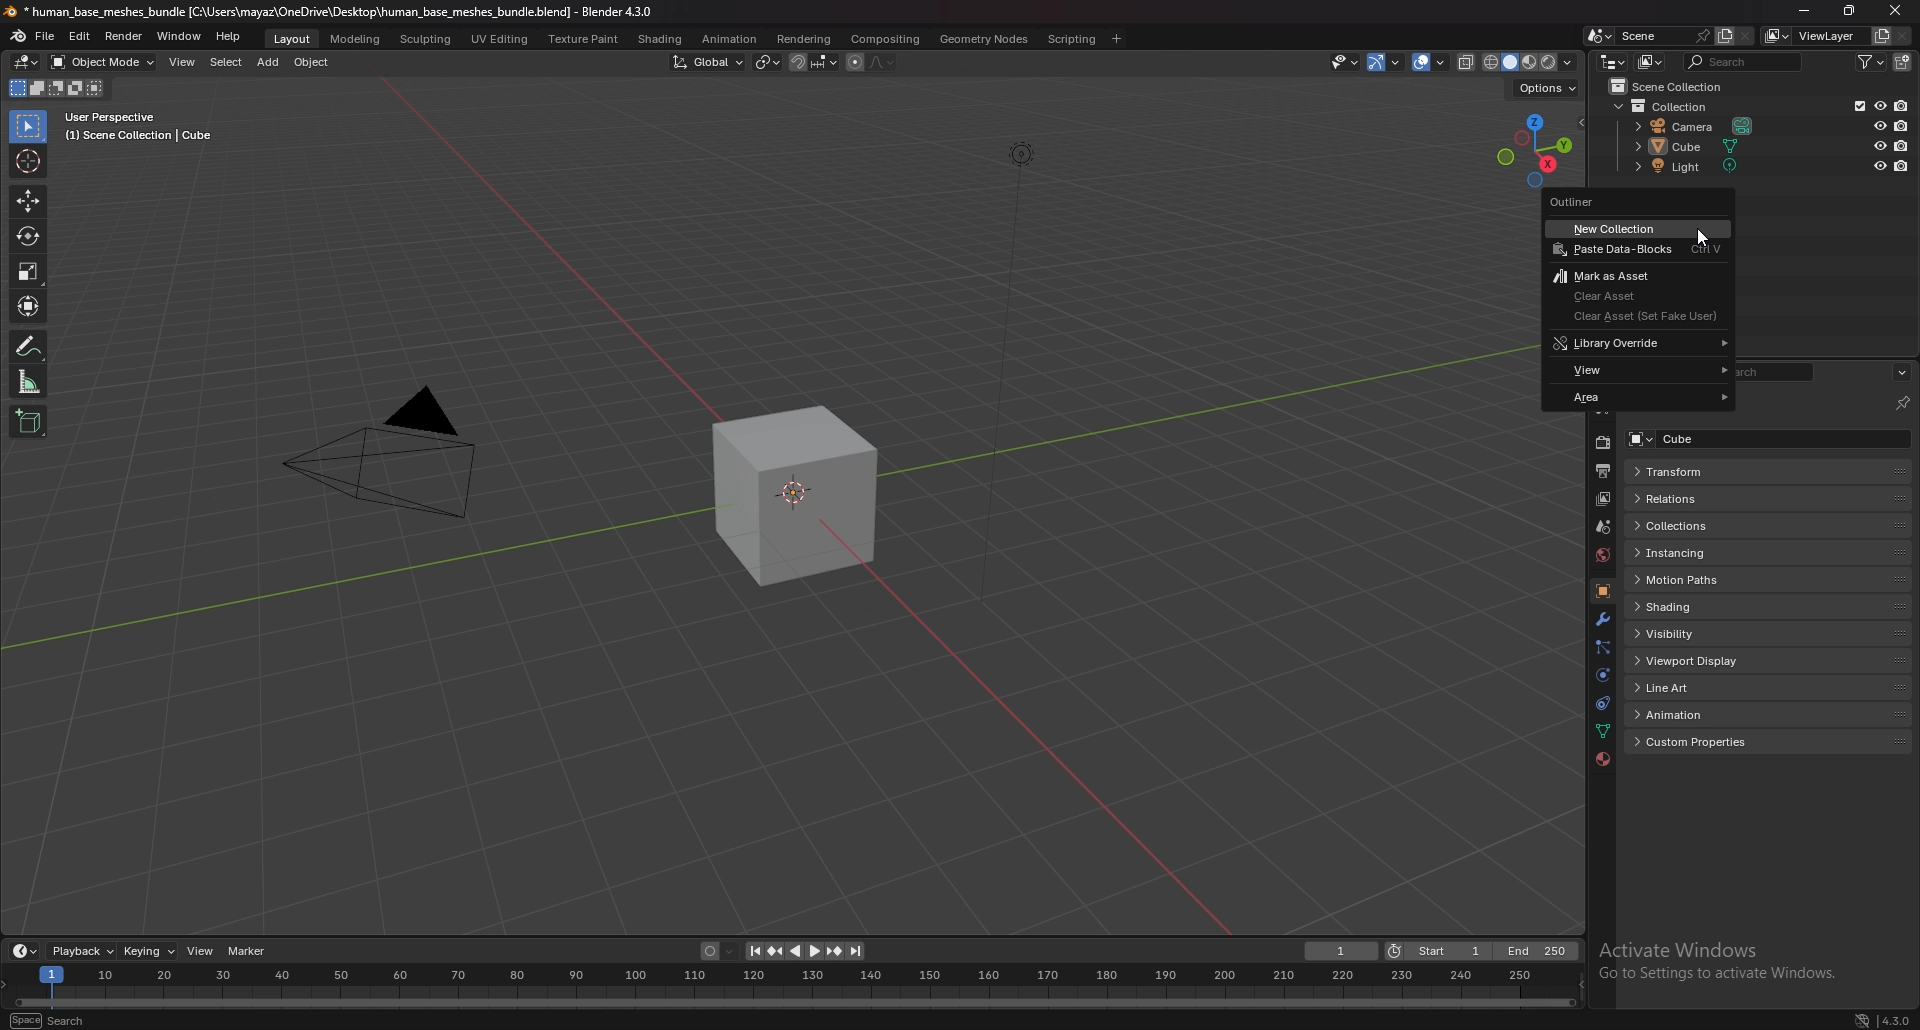 The image size is (1920, 1030). Describe the element at coordinates (1602, 443) in the screenshot. I see `render` at that location.